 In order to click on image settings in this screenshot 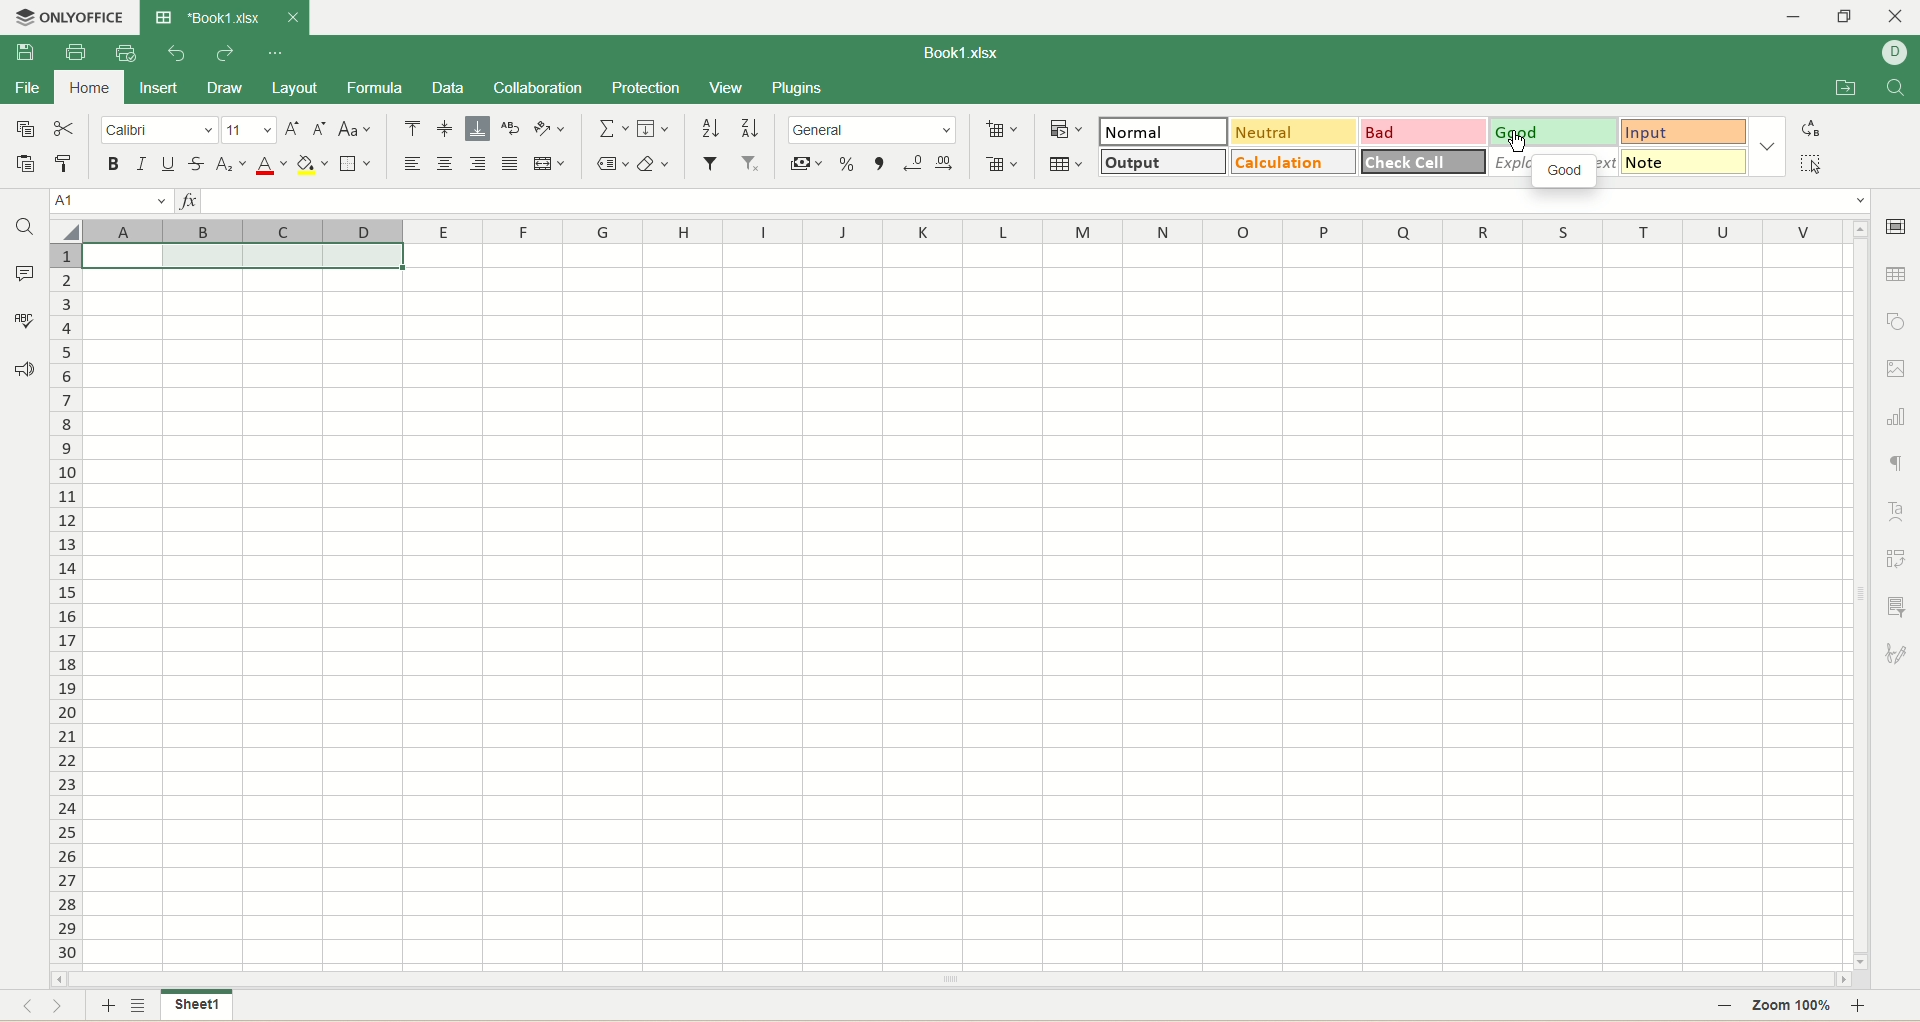, I will do `click(1898, 368)`.